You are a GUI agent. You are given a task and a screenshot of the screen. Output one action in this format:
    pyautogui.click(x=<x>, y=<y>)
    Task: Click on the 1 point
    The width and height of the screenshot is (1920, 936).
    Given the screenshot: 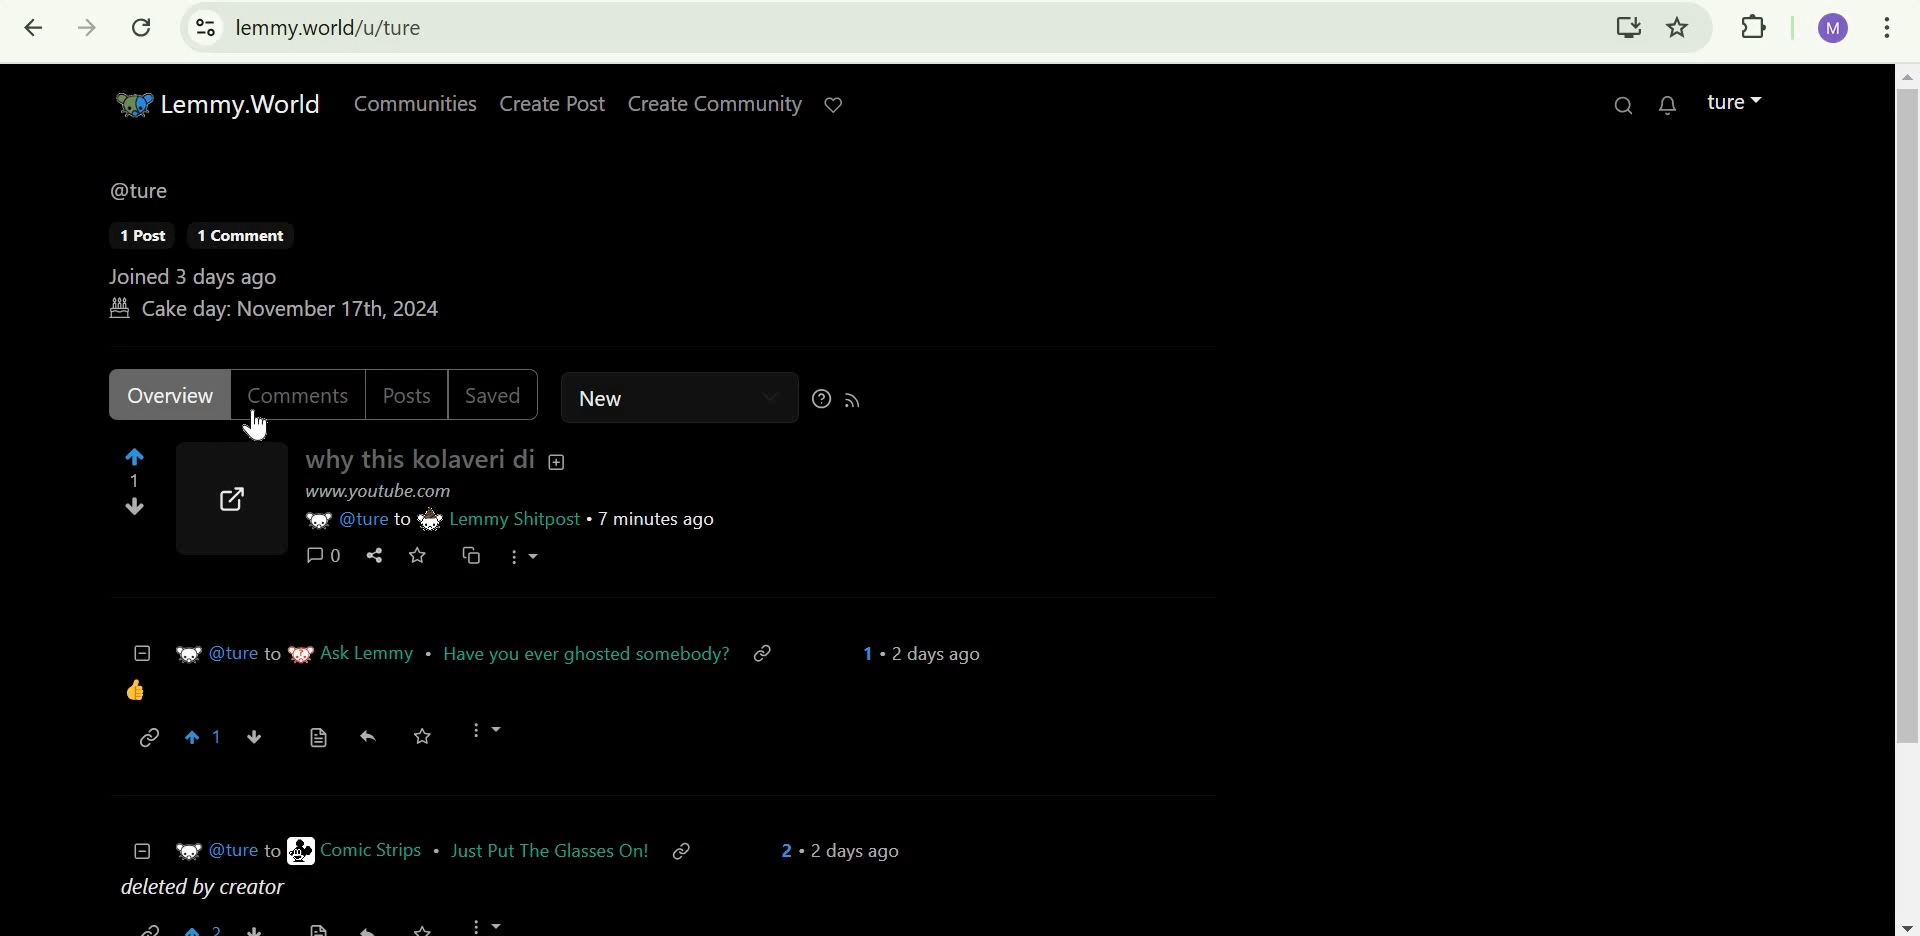 What is the action you would take?
    pyautogui.click(x=133, y=480)
    